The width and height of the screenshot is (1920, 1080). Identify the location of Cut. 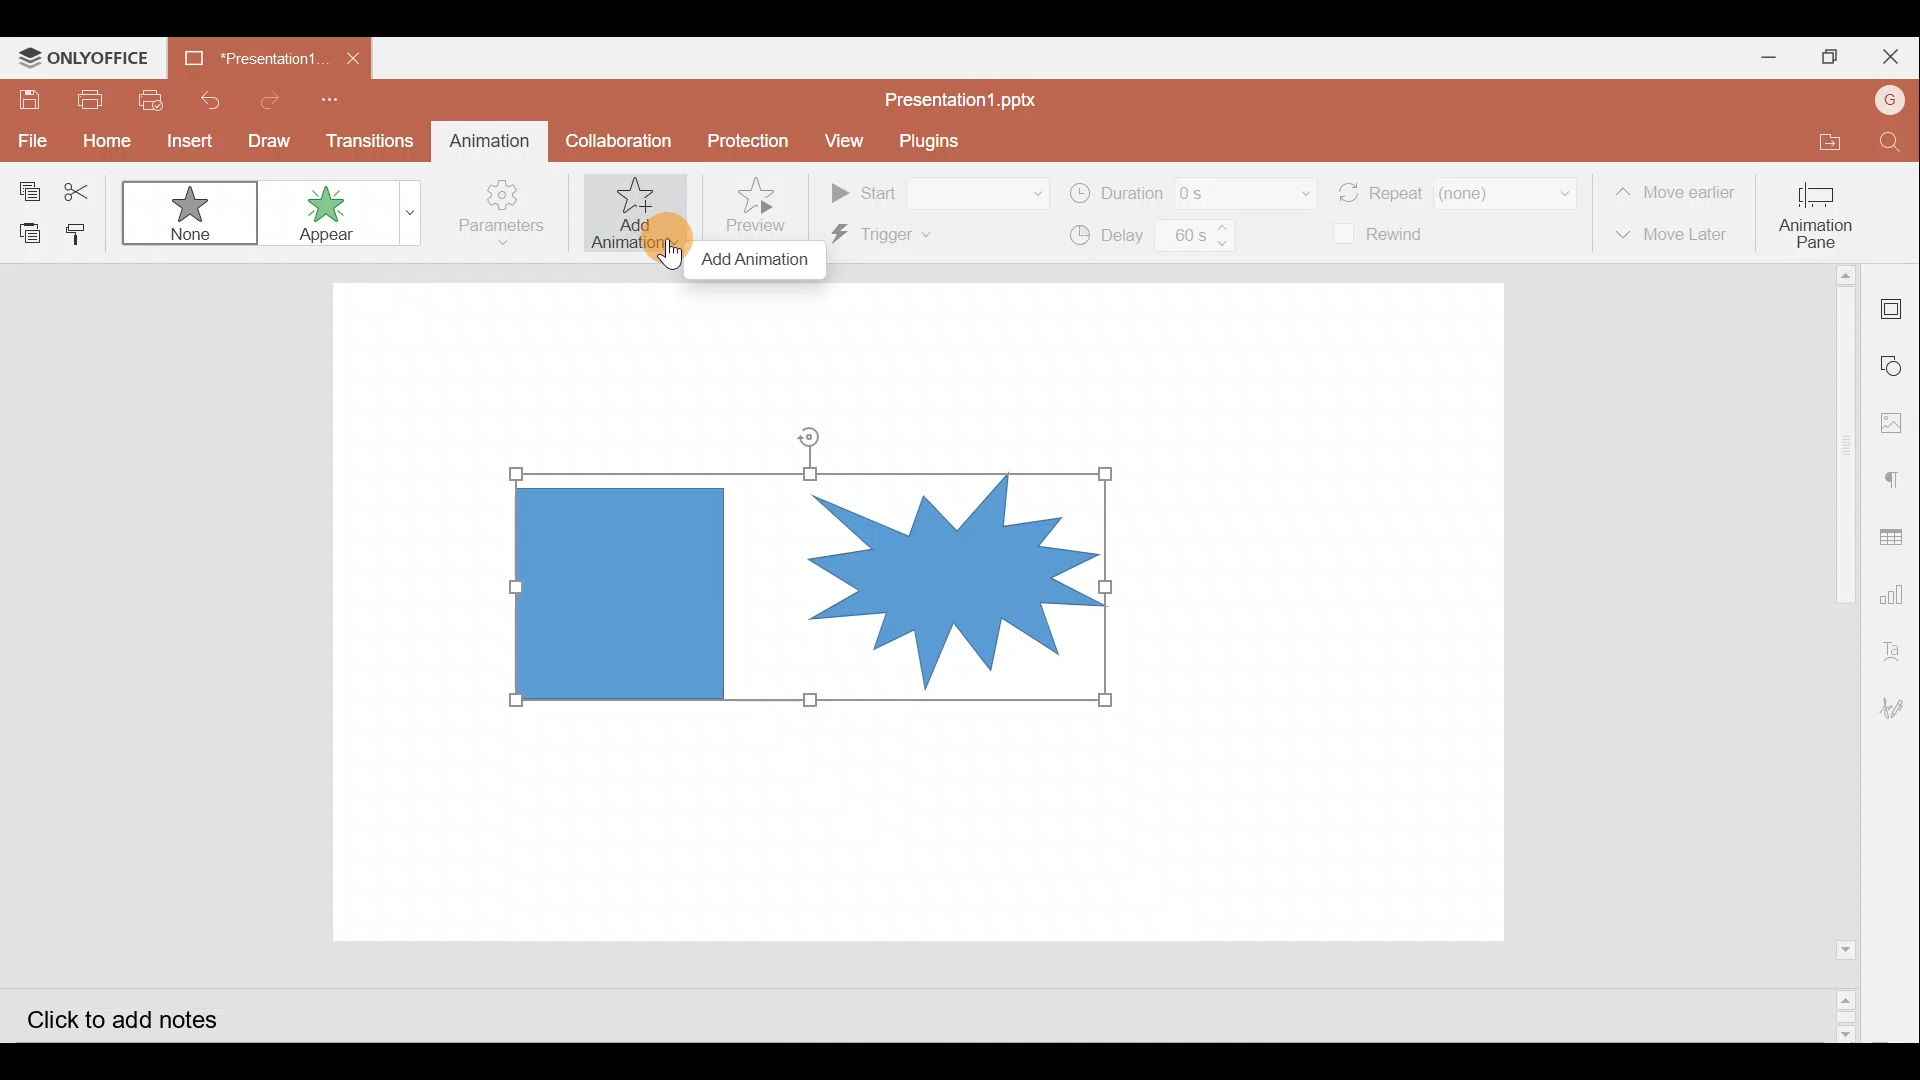
(85, 188).